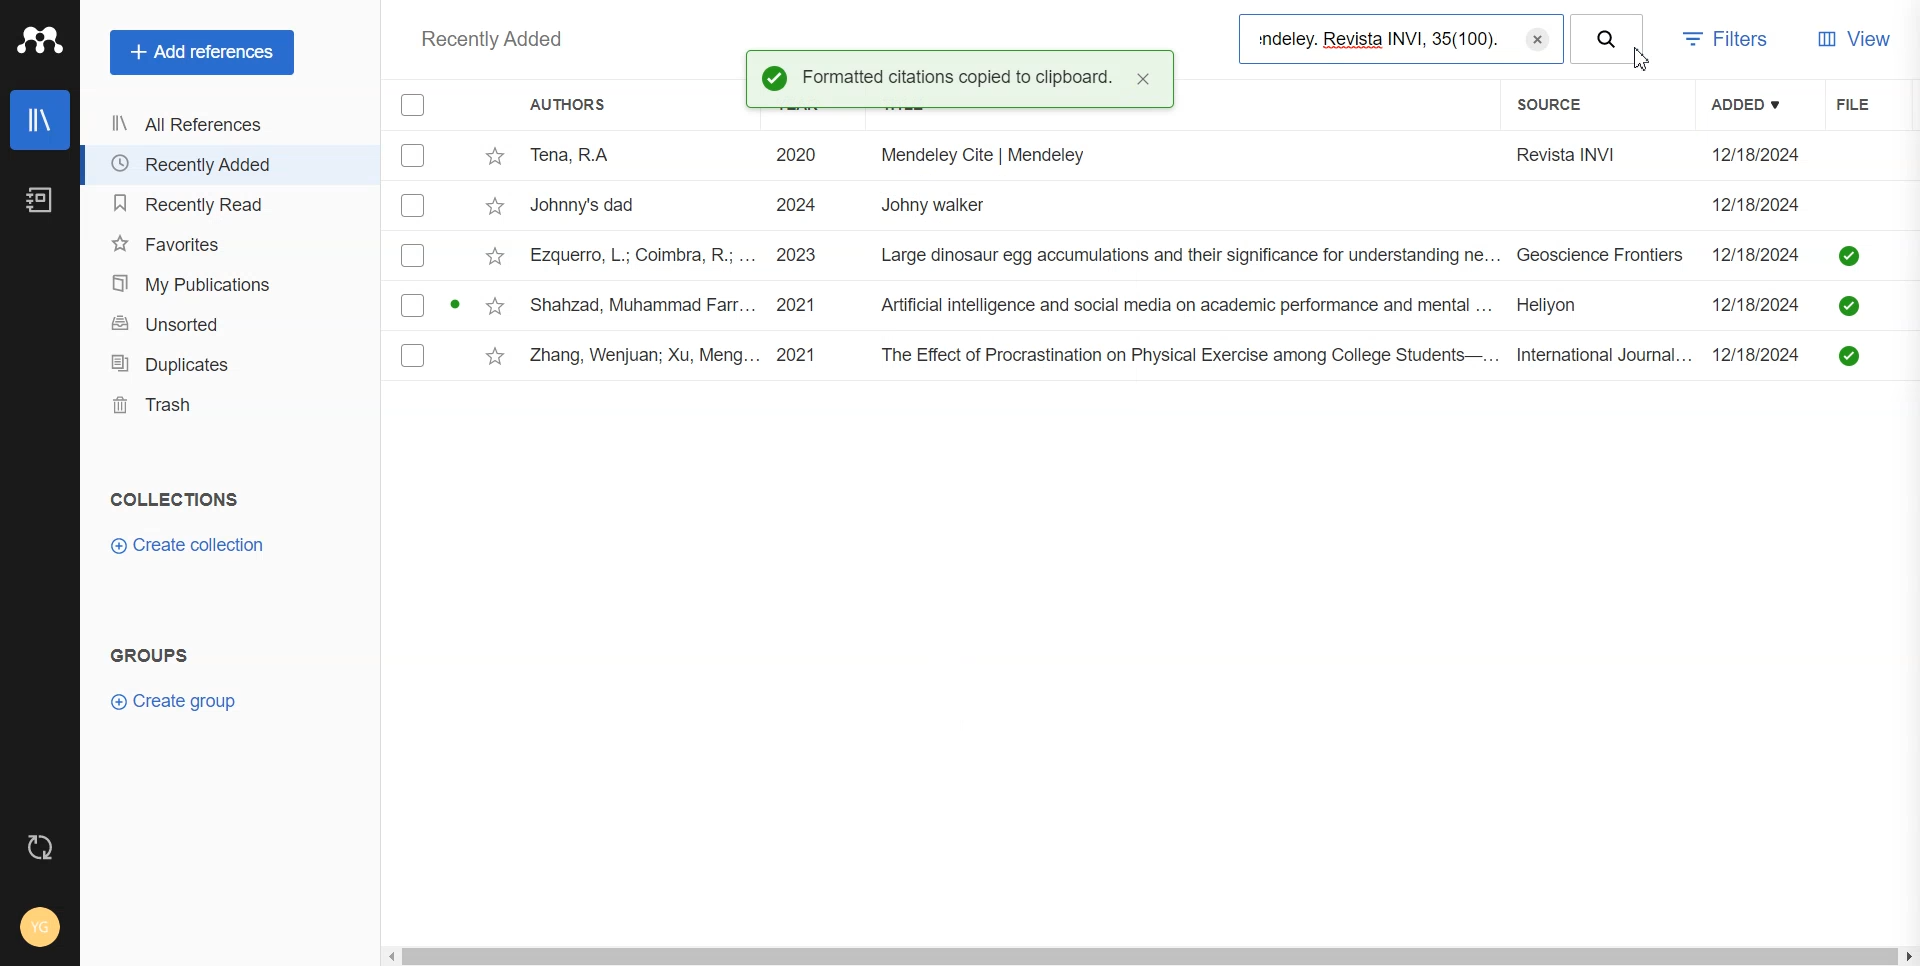  I want to click on Star, so click(496, 205).